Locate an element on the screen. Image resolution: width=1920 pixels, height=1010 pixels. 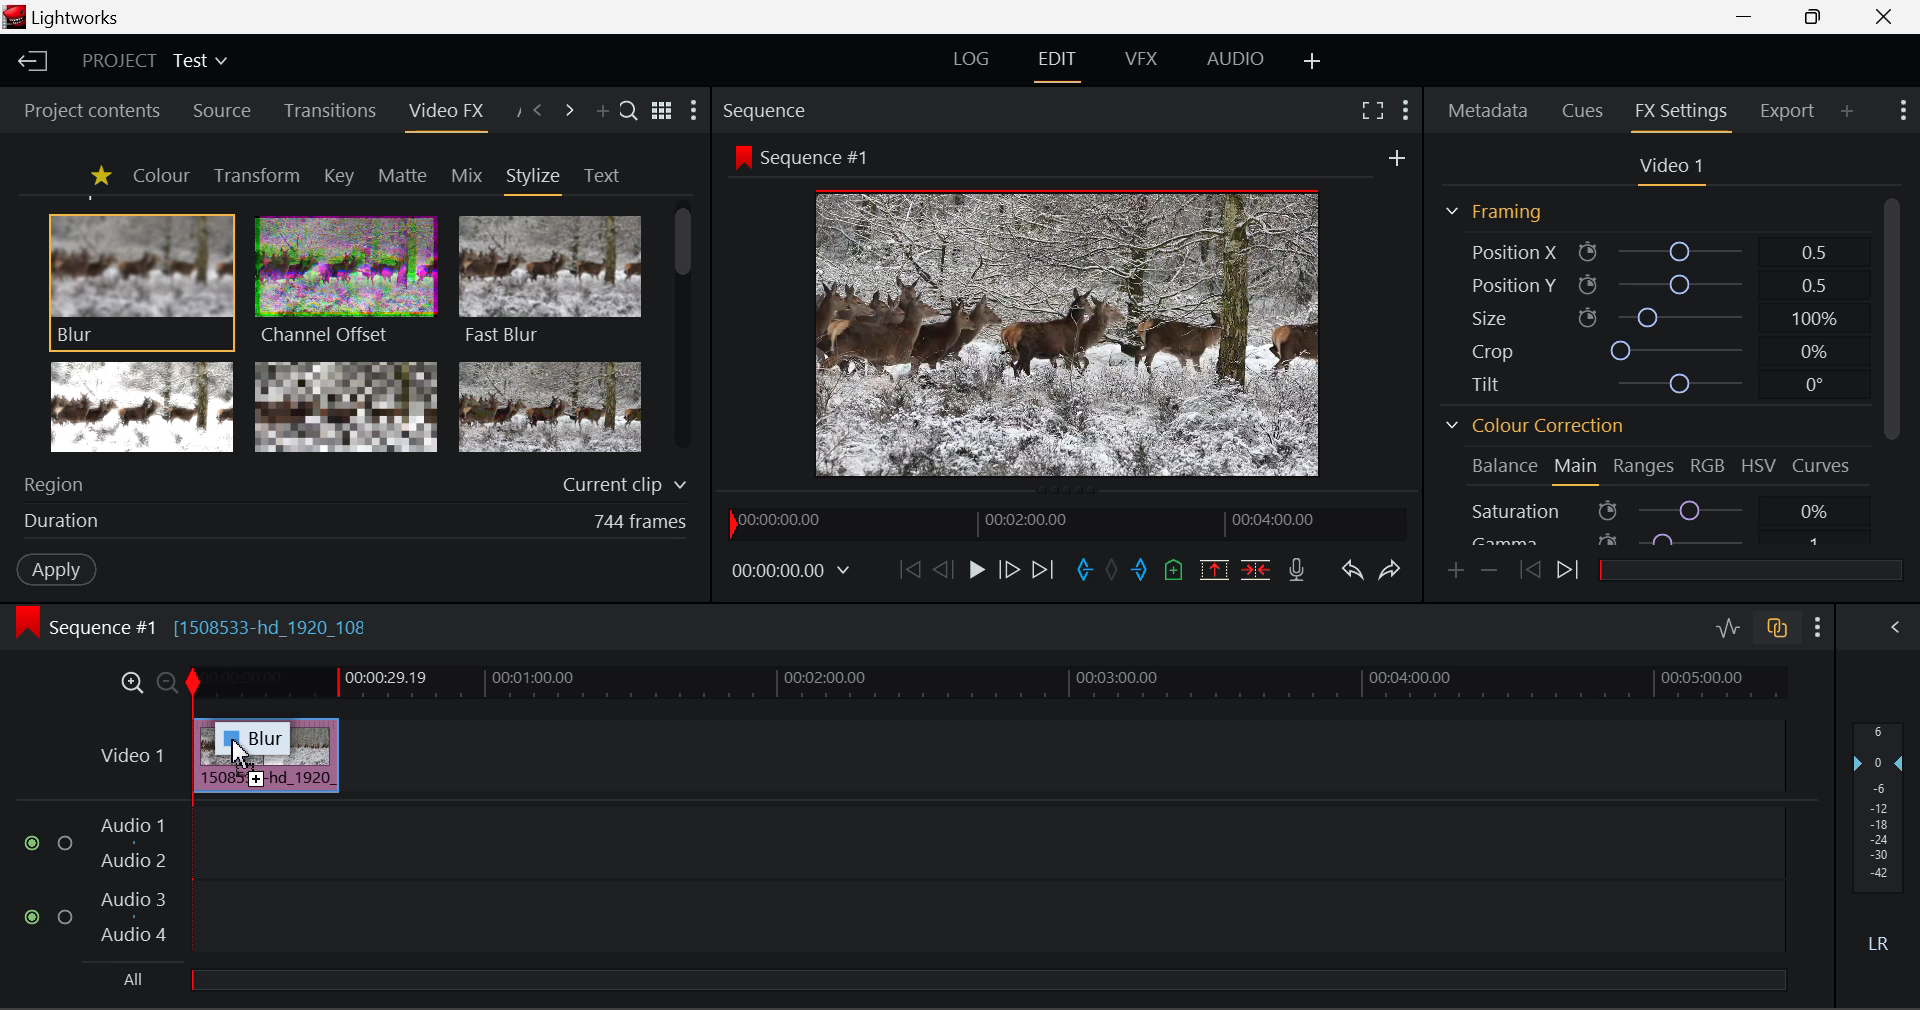
Position Y is located at coordinates (1649, 284).